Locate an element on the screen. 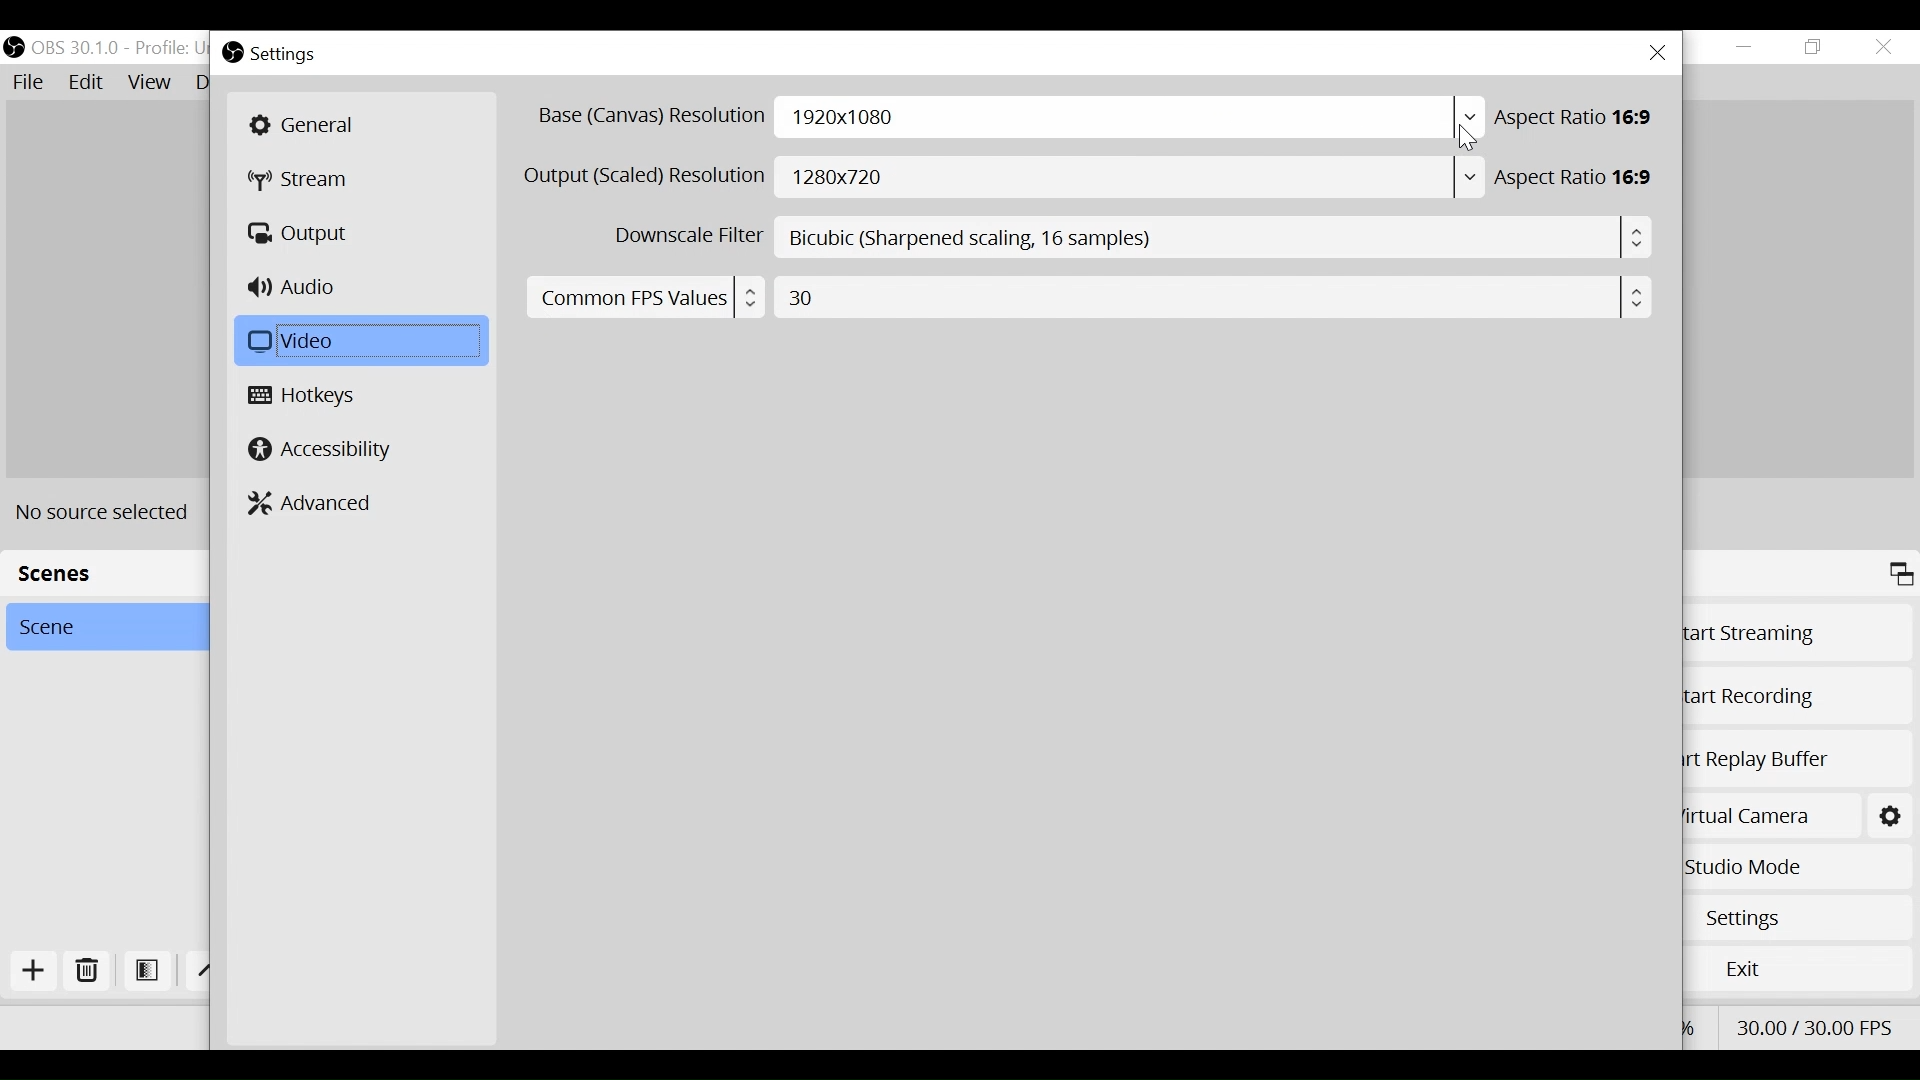 The height and width of the screenshot is (1080, 1920). OBS 30.1.0 is located at coordinates (75, 48).